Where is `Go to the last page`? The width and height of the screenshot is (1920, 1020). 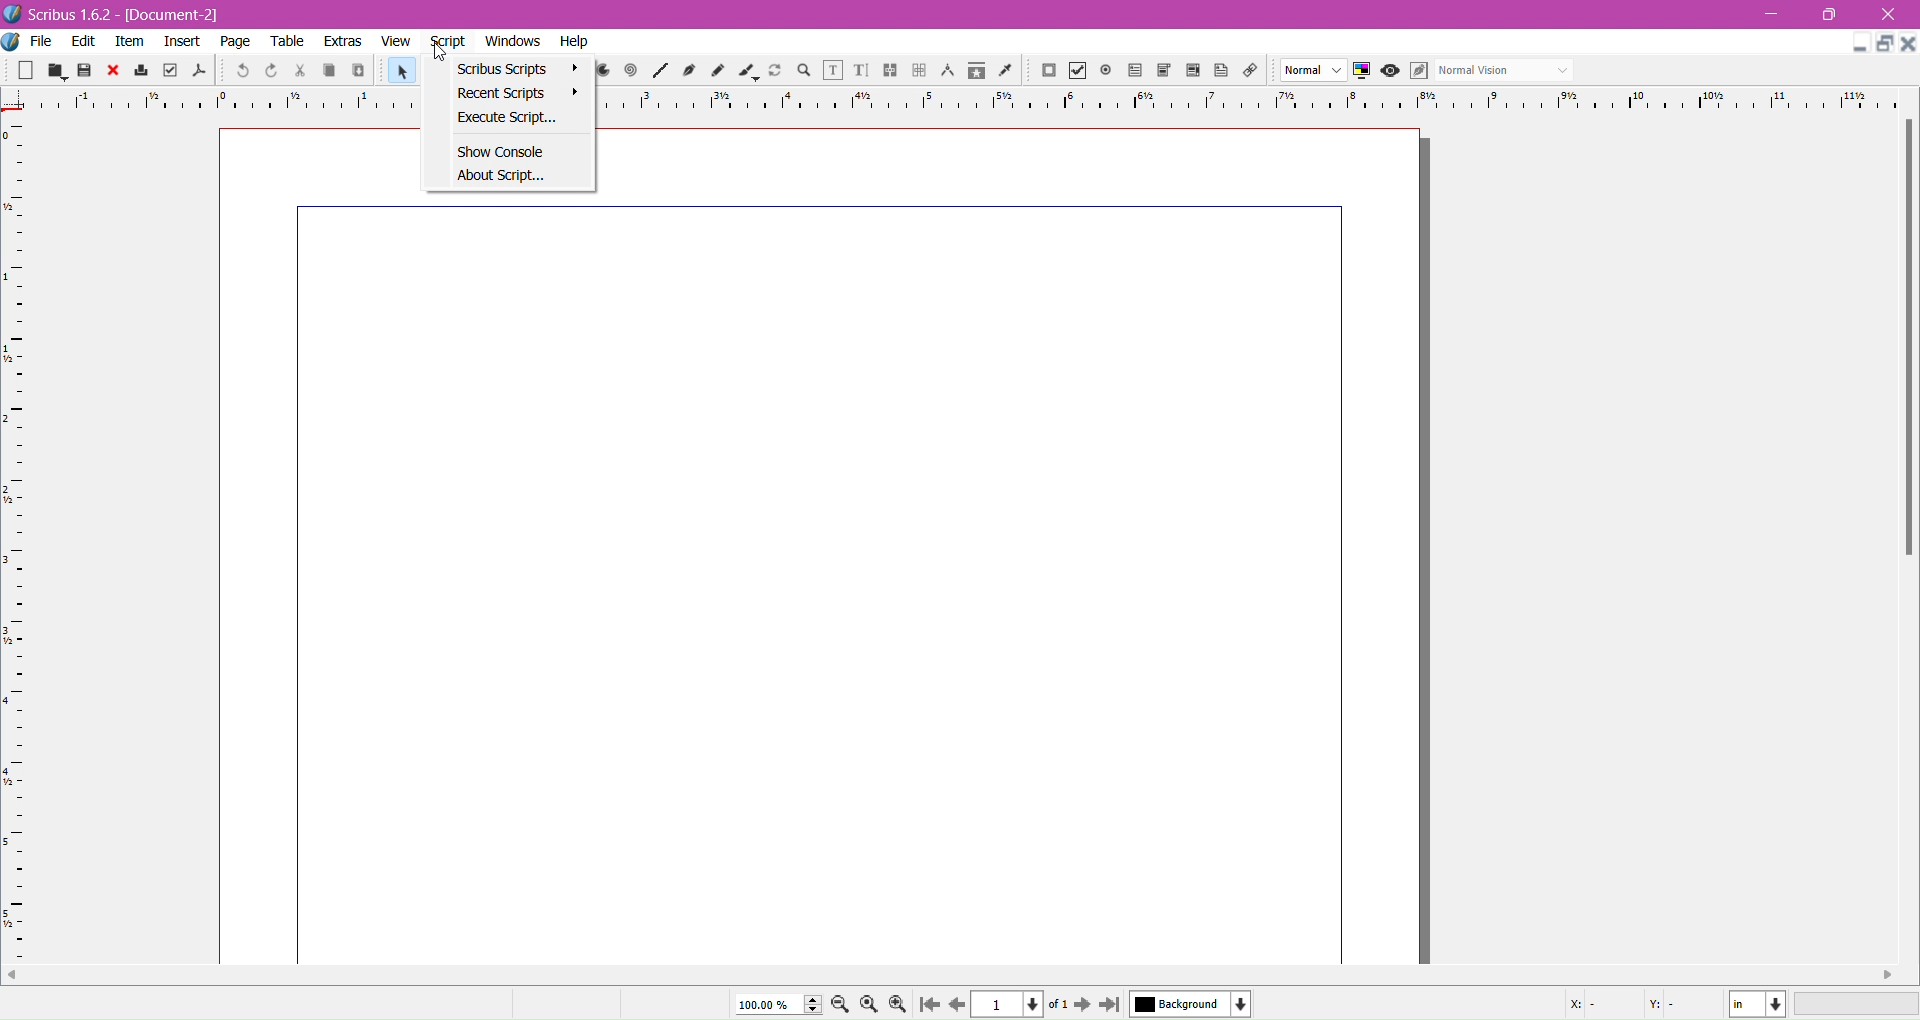 Go to the last page is located at coordinates (1112, 1004).